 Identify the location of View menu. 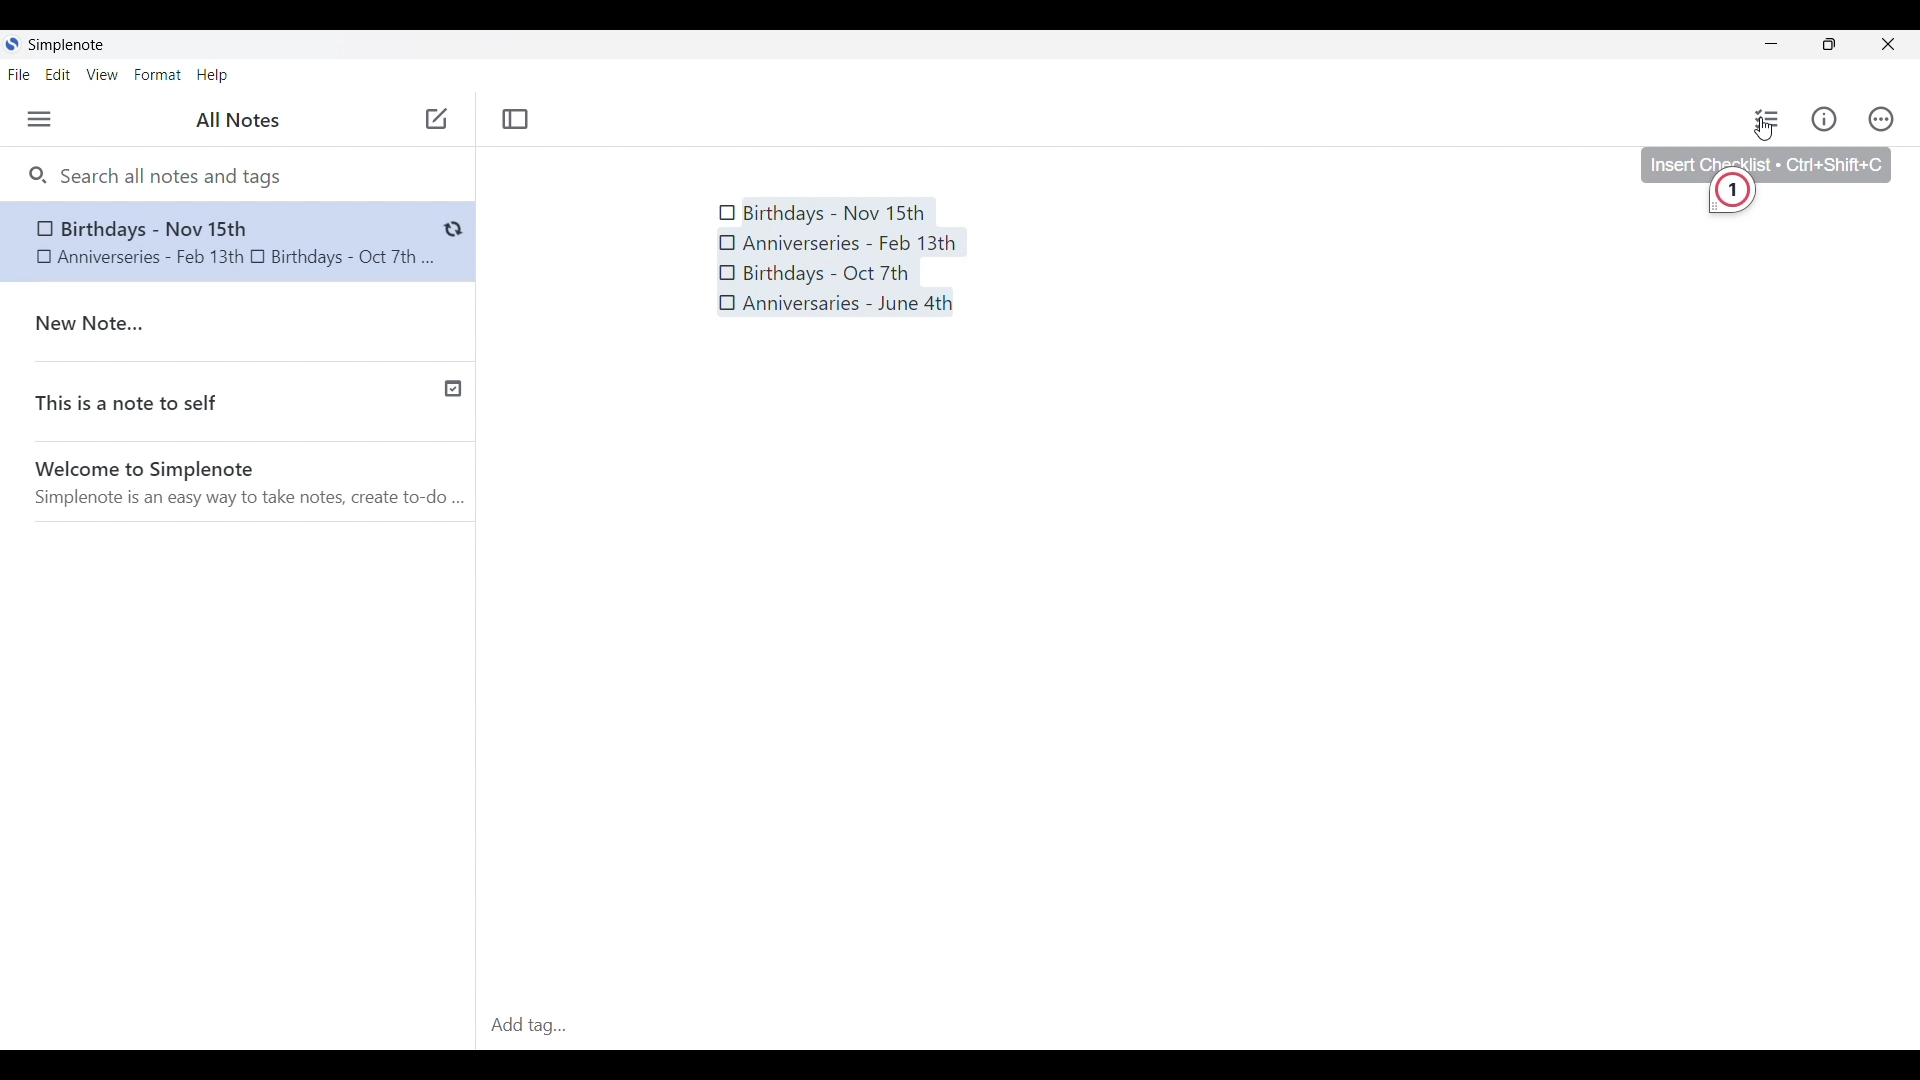
(103, 74).